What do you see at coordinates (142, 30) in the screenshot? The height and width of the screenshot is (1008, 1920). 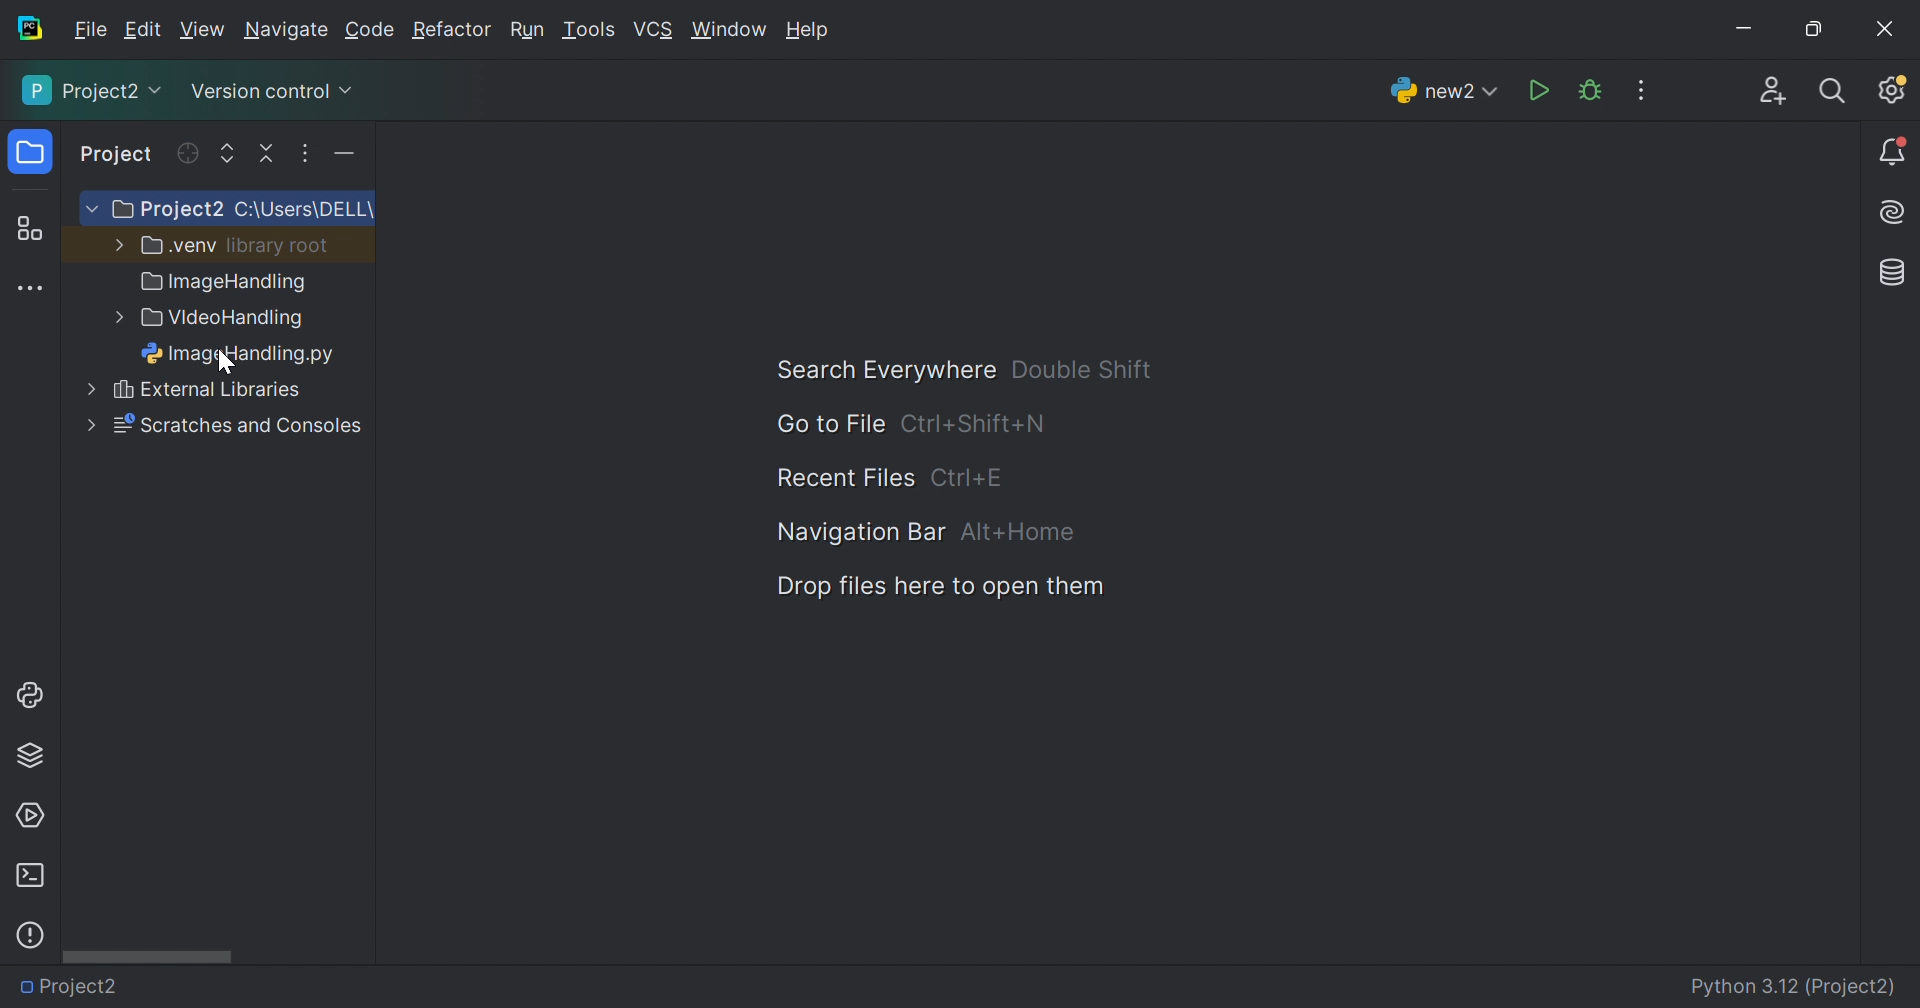 I see `Edit` at bounding box center [142, 30].